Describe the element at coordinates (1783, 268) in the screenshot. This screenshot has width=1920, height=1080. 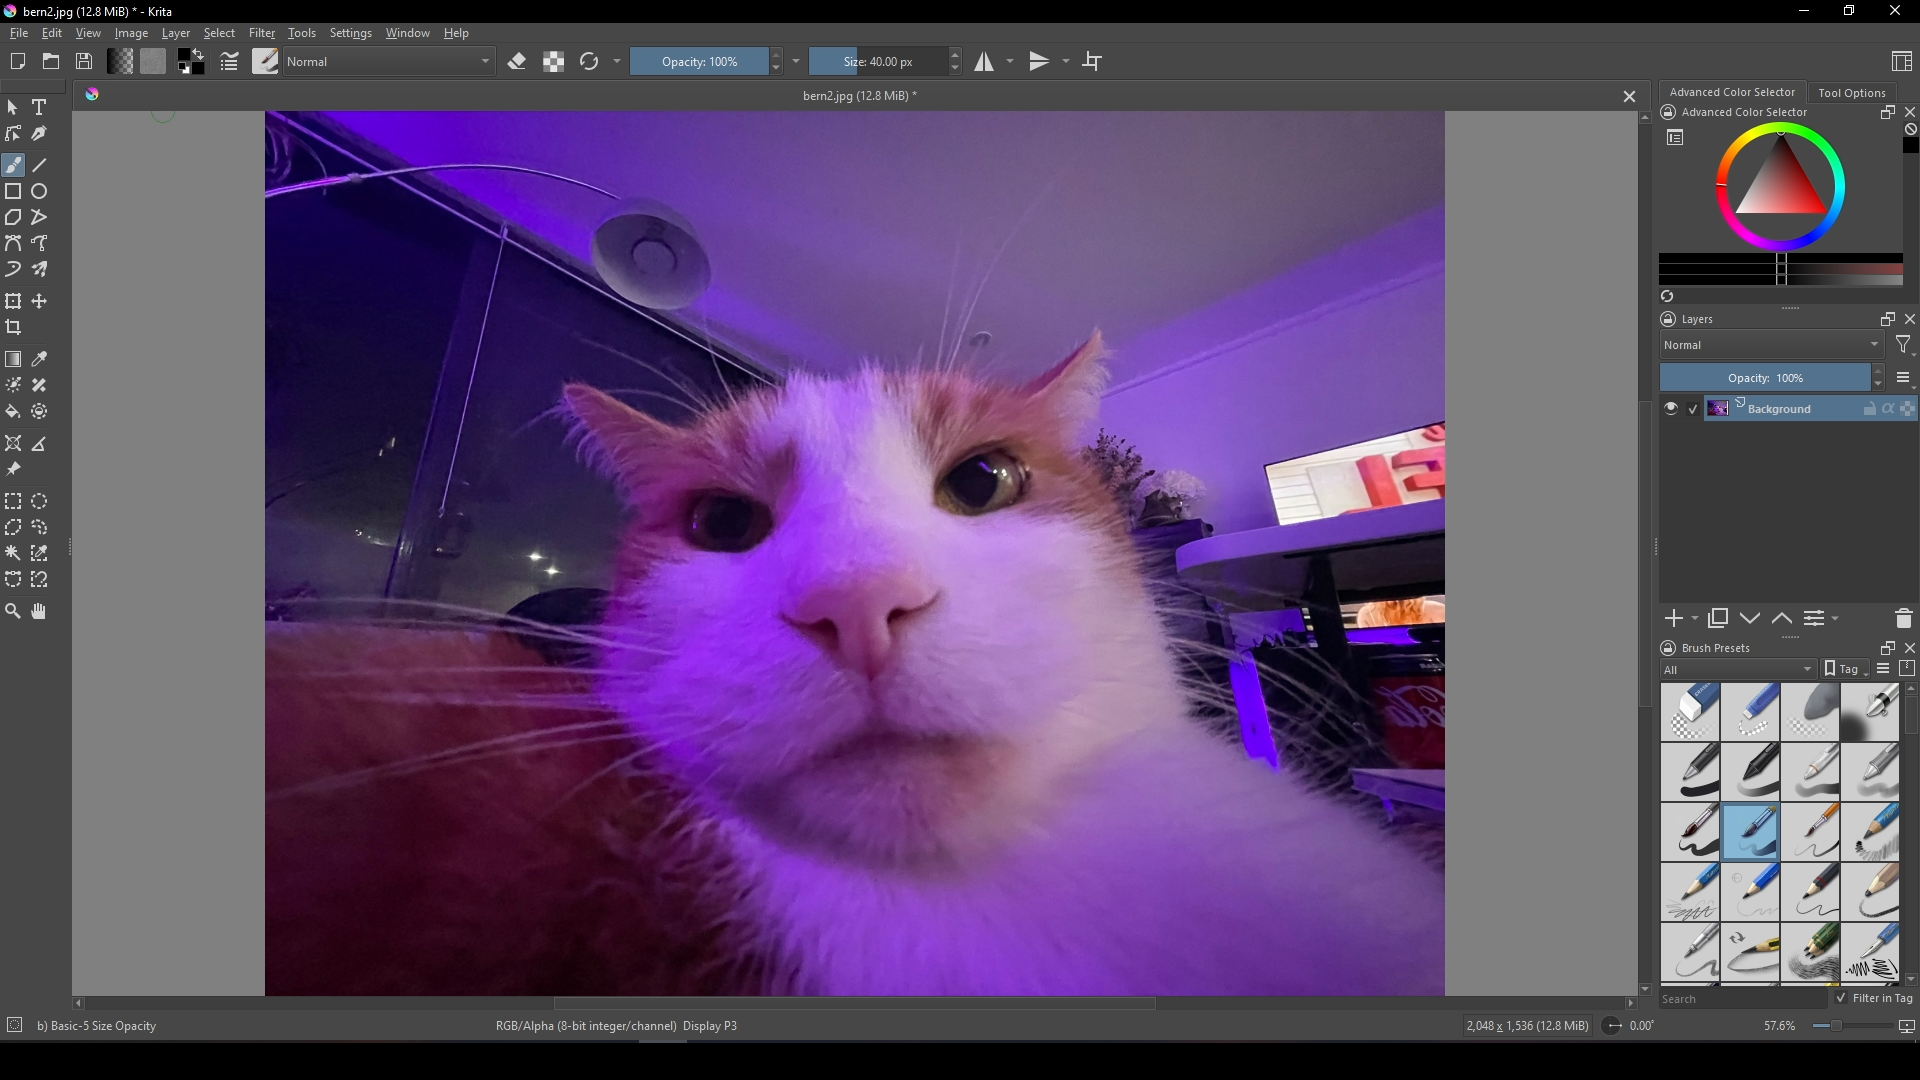
I see `Color gradient` at that location.